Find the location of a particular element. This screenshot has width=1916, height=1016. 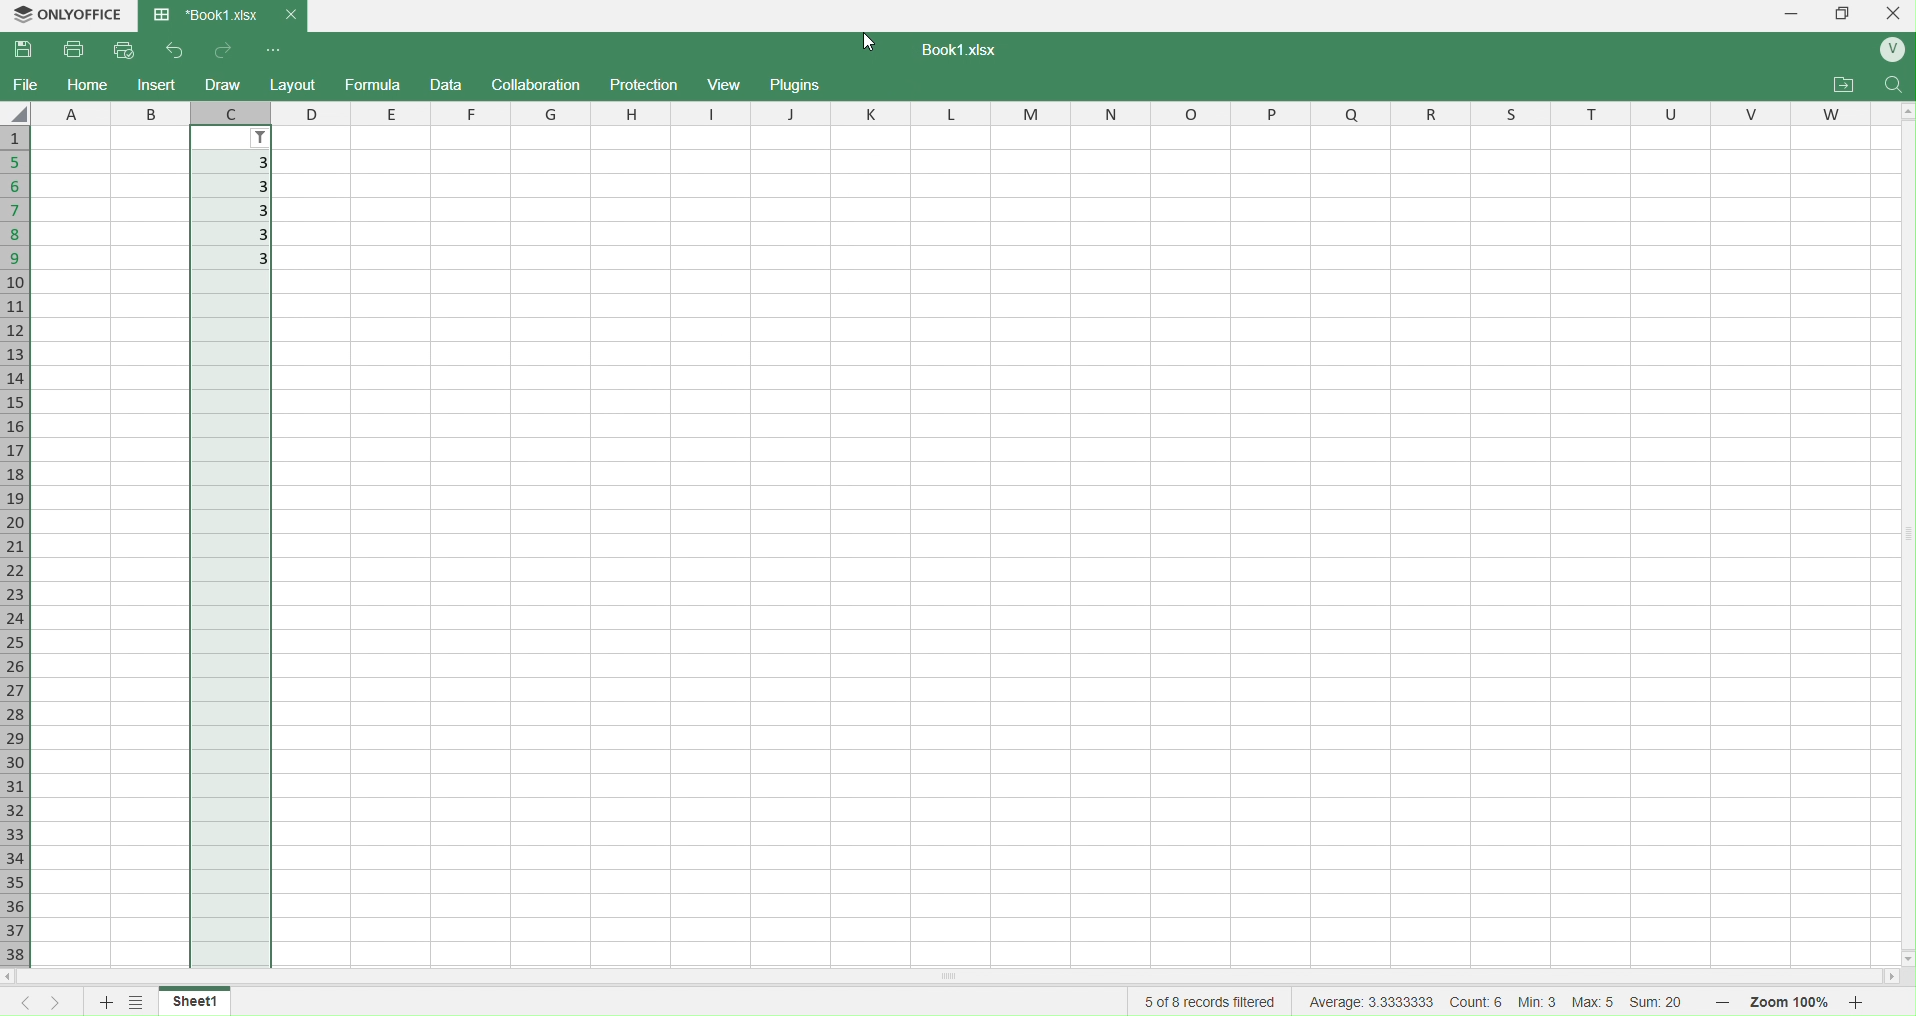

scroll down is located at coordinates (1904, 959).